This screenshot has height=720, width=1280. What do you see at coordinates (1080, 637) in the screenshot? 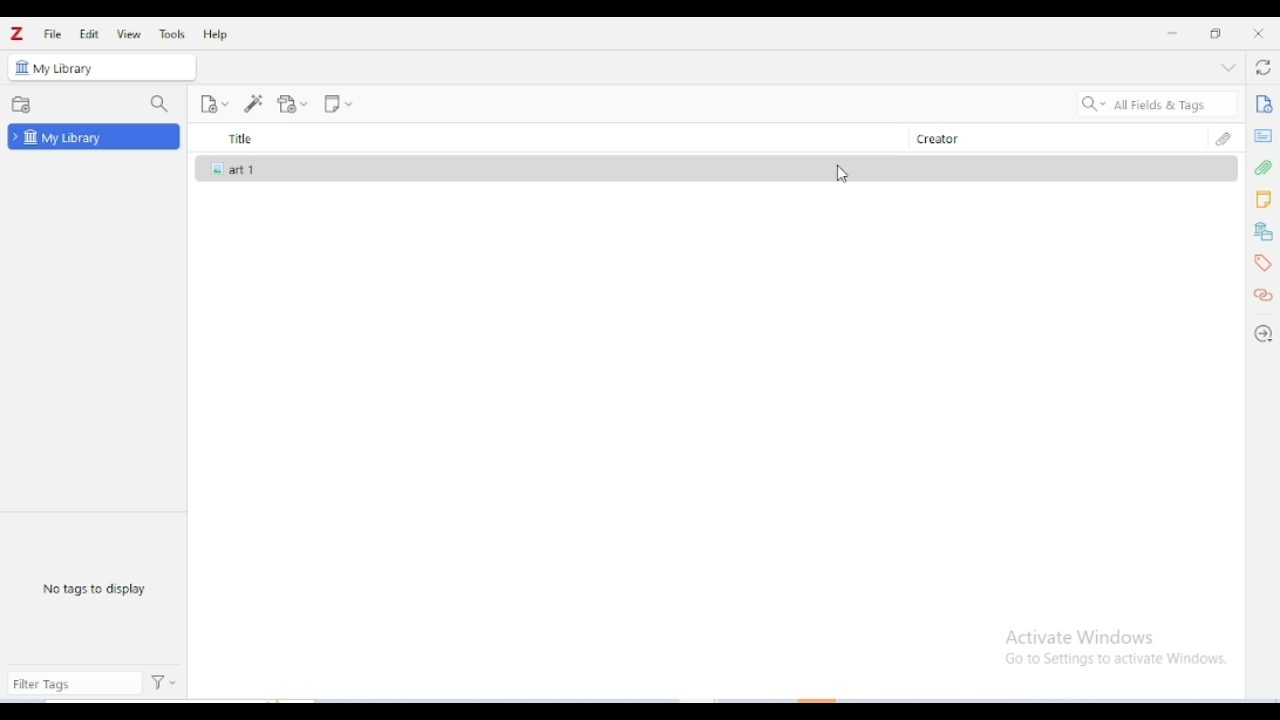
I see `Activate Windows` at bounding box center [1080, 637].